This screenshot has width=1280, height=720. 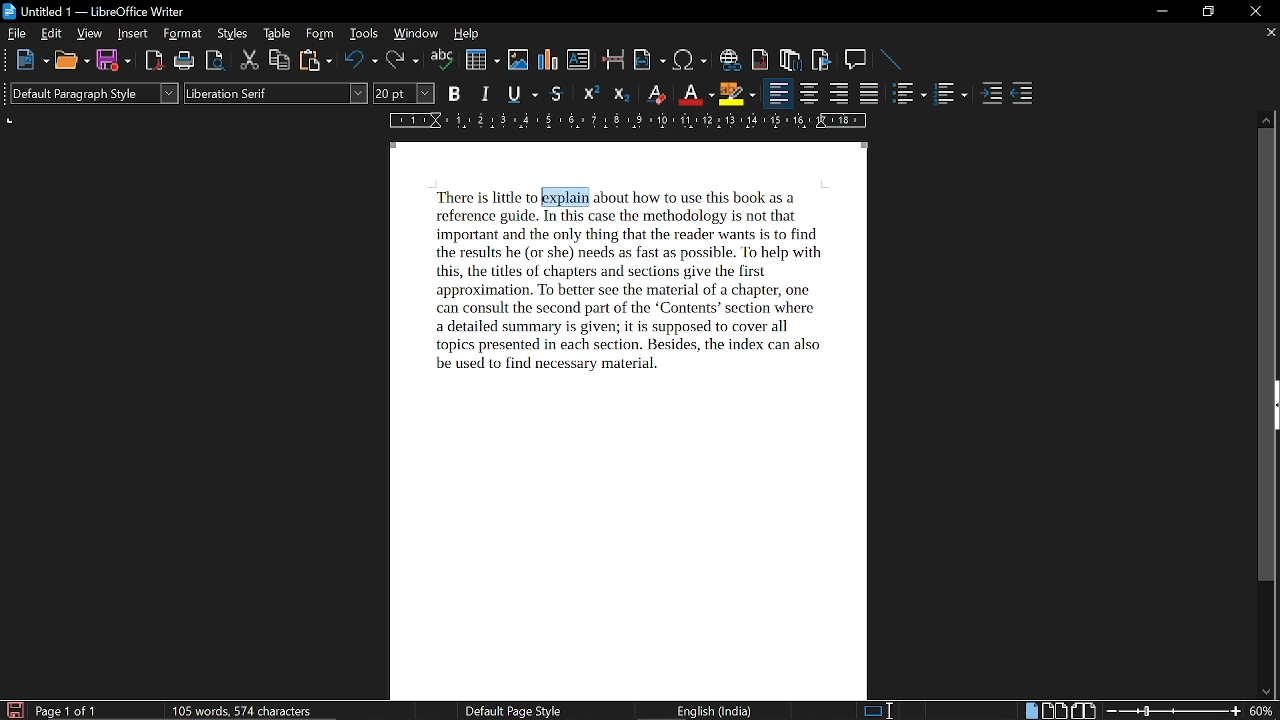 What do you see at coordinates (482, 60) in the screenshot?
I see `insert table` at bounding box center [482, 60].